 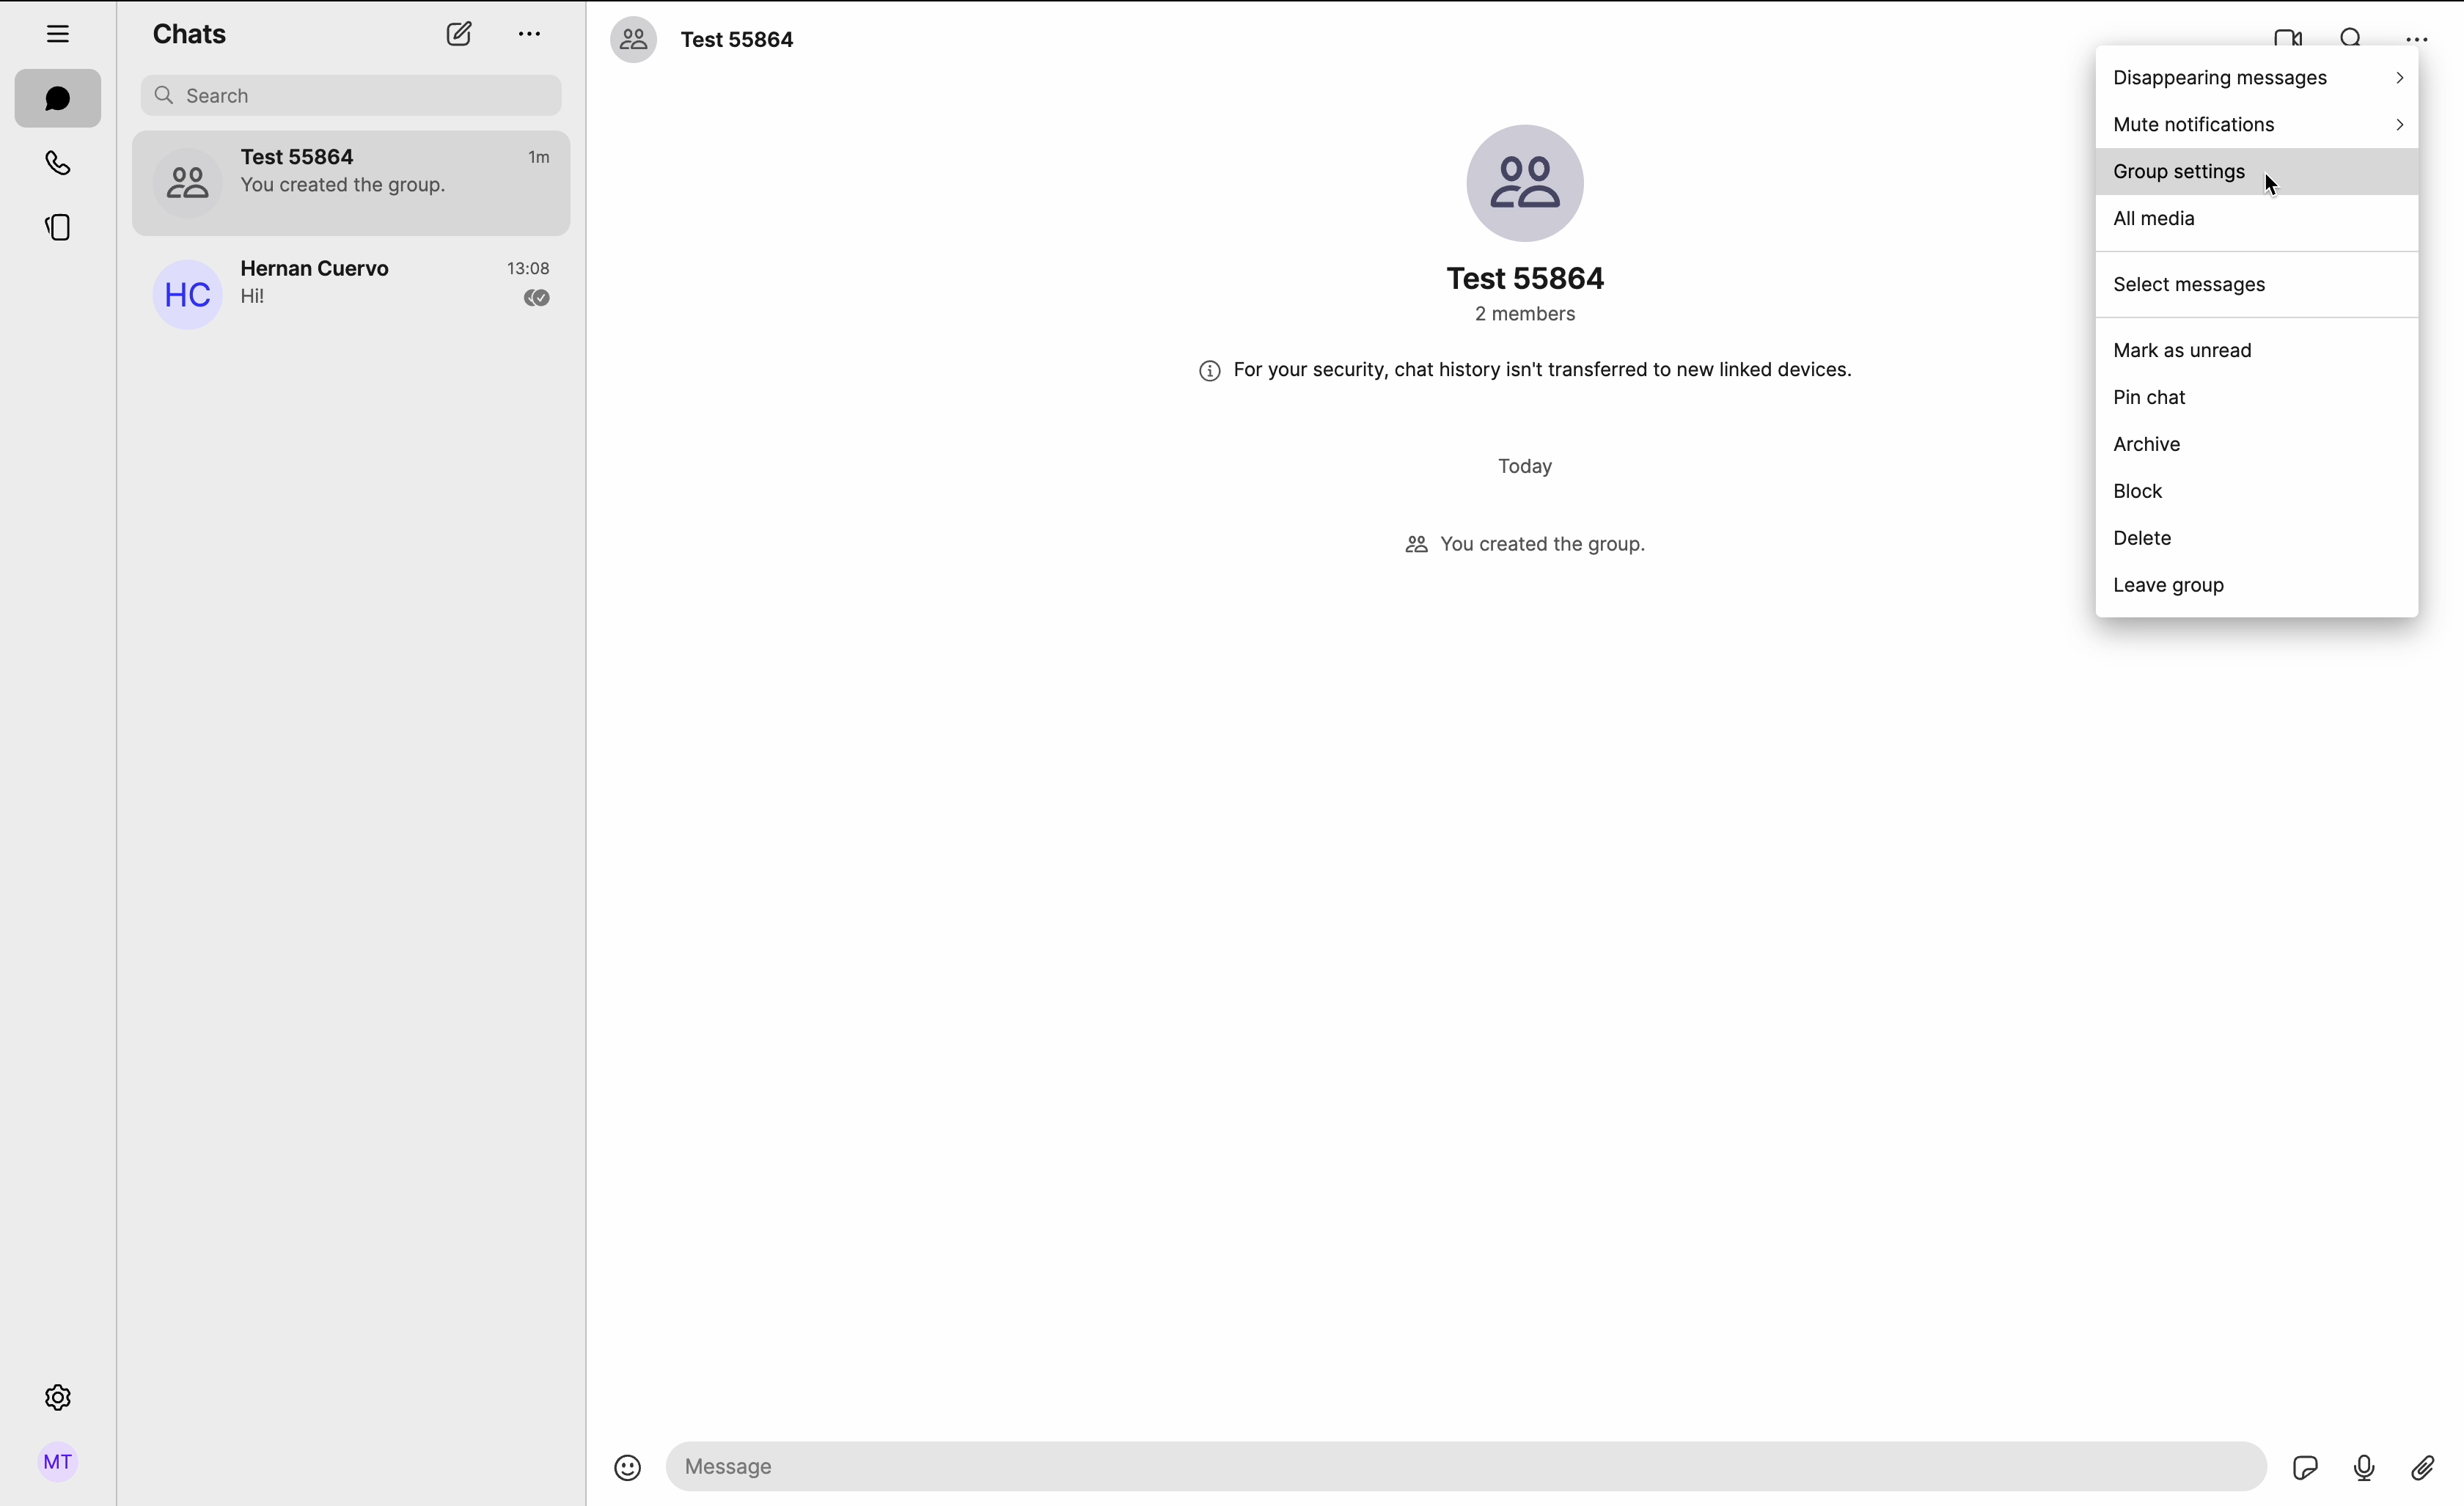 What do you see at coordinates (2256, 175) in the screenshot?
I see `cursor on group settings` at bounding box center [2256, 175].